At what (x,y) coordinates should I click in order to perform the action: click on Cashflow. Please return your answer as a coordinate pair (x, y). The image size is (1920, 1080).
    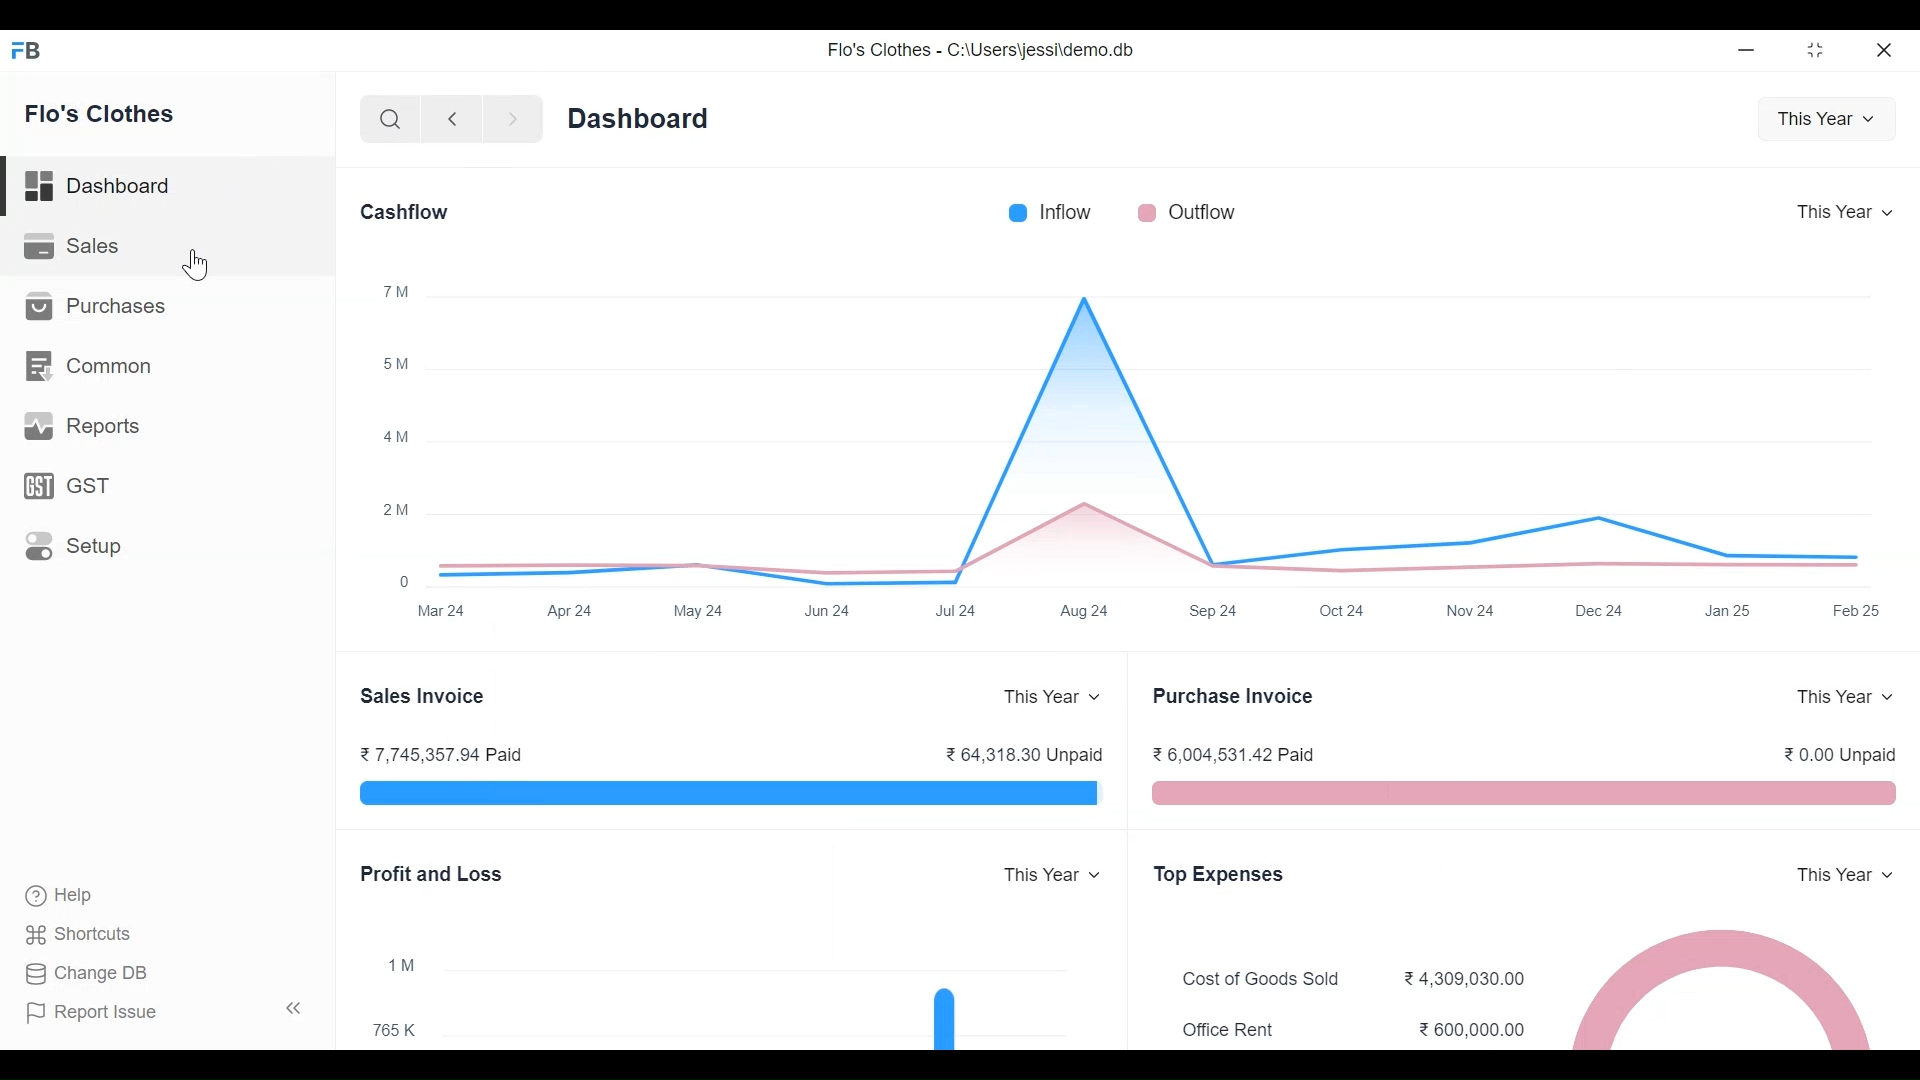
    Looking at the image, I should click on (405, 213).